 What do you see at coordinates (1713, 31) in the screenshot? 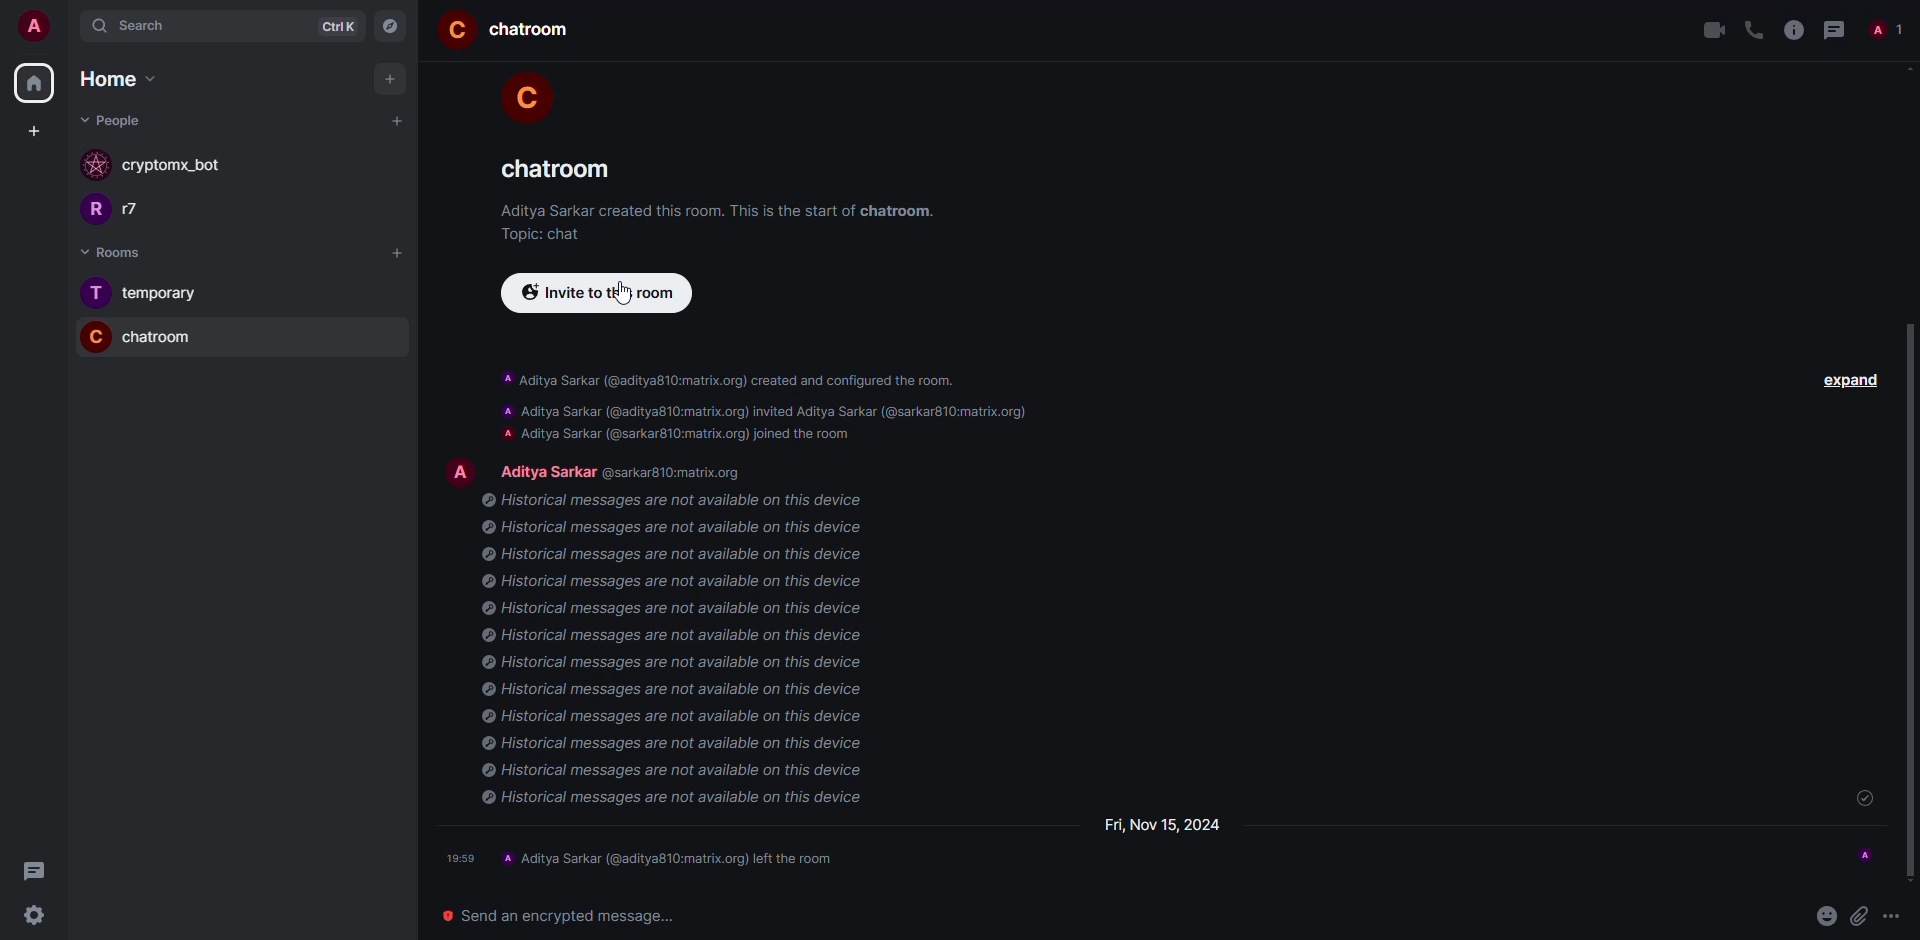
I see `video call` at bounding box center [1713, 31].